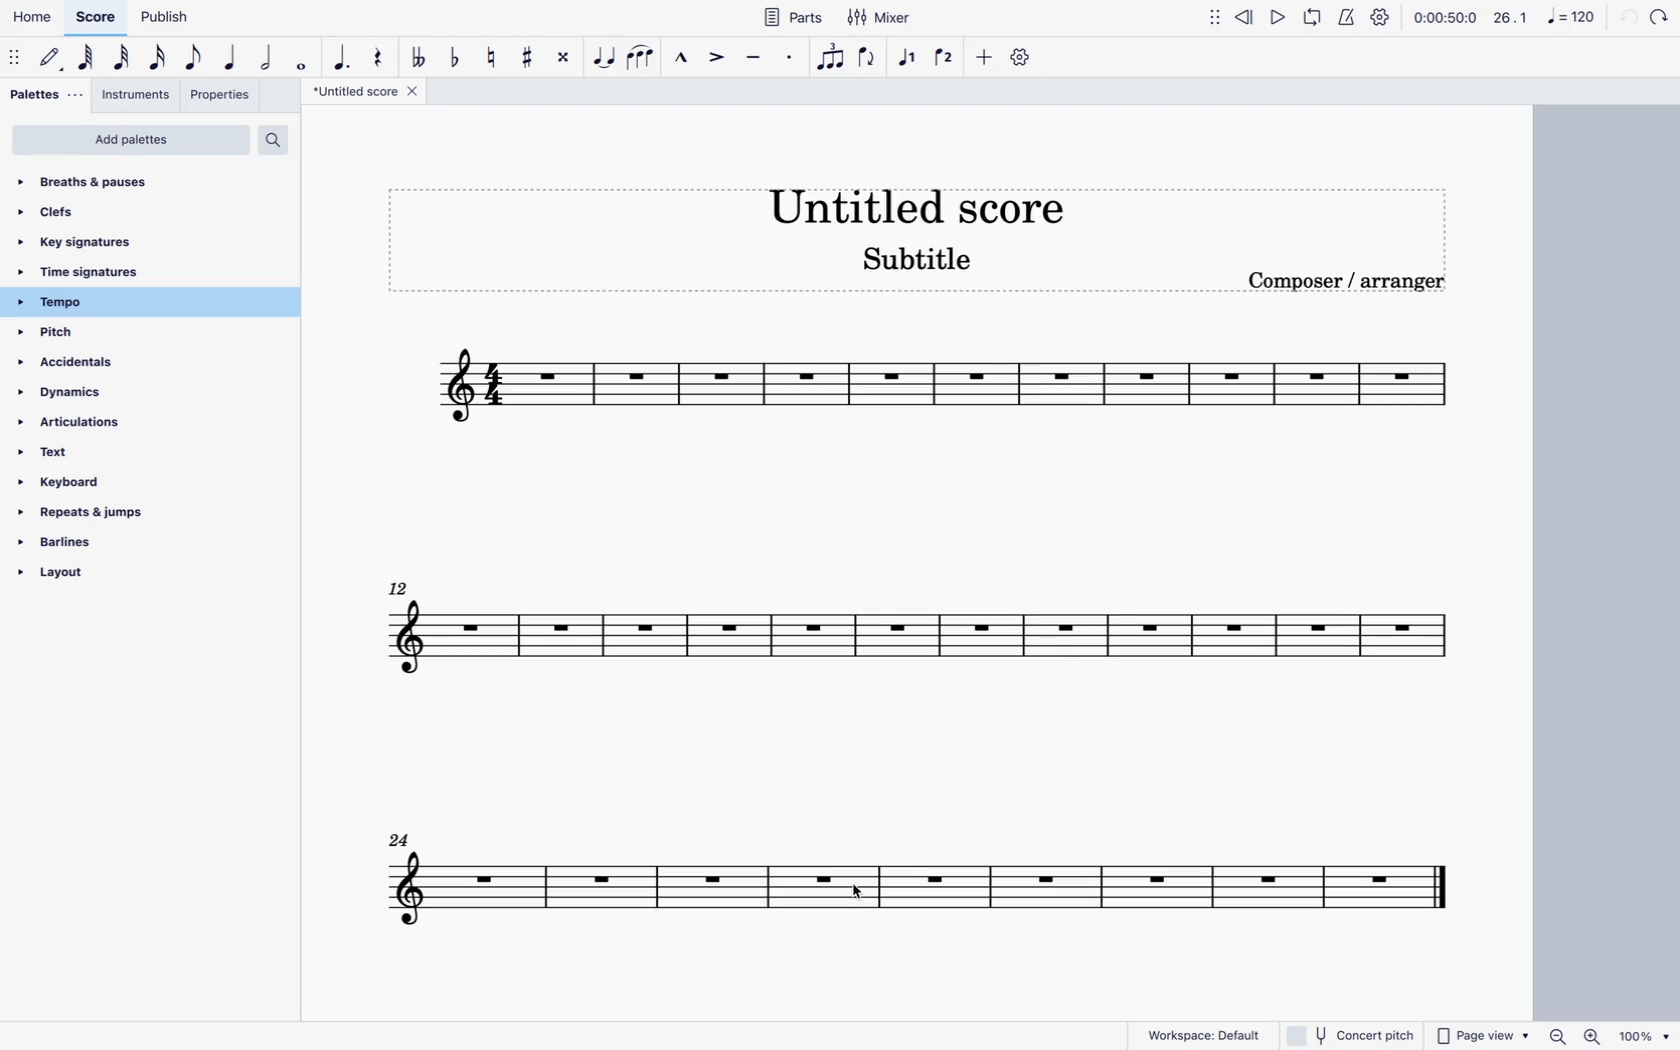 The width and height of the screenshot is (1680, 1050). I want to click on quarter note, so click(232, 56).